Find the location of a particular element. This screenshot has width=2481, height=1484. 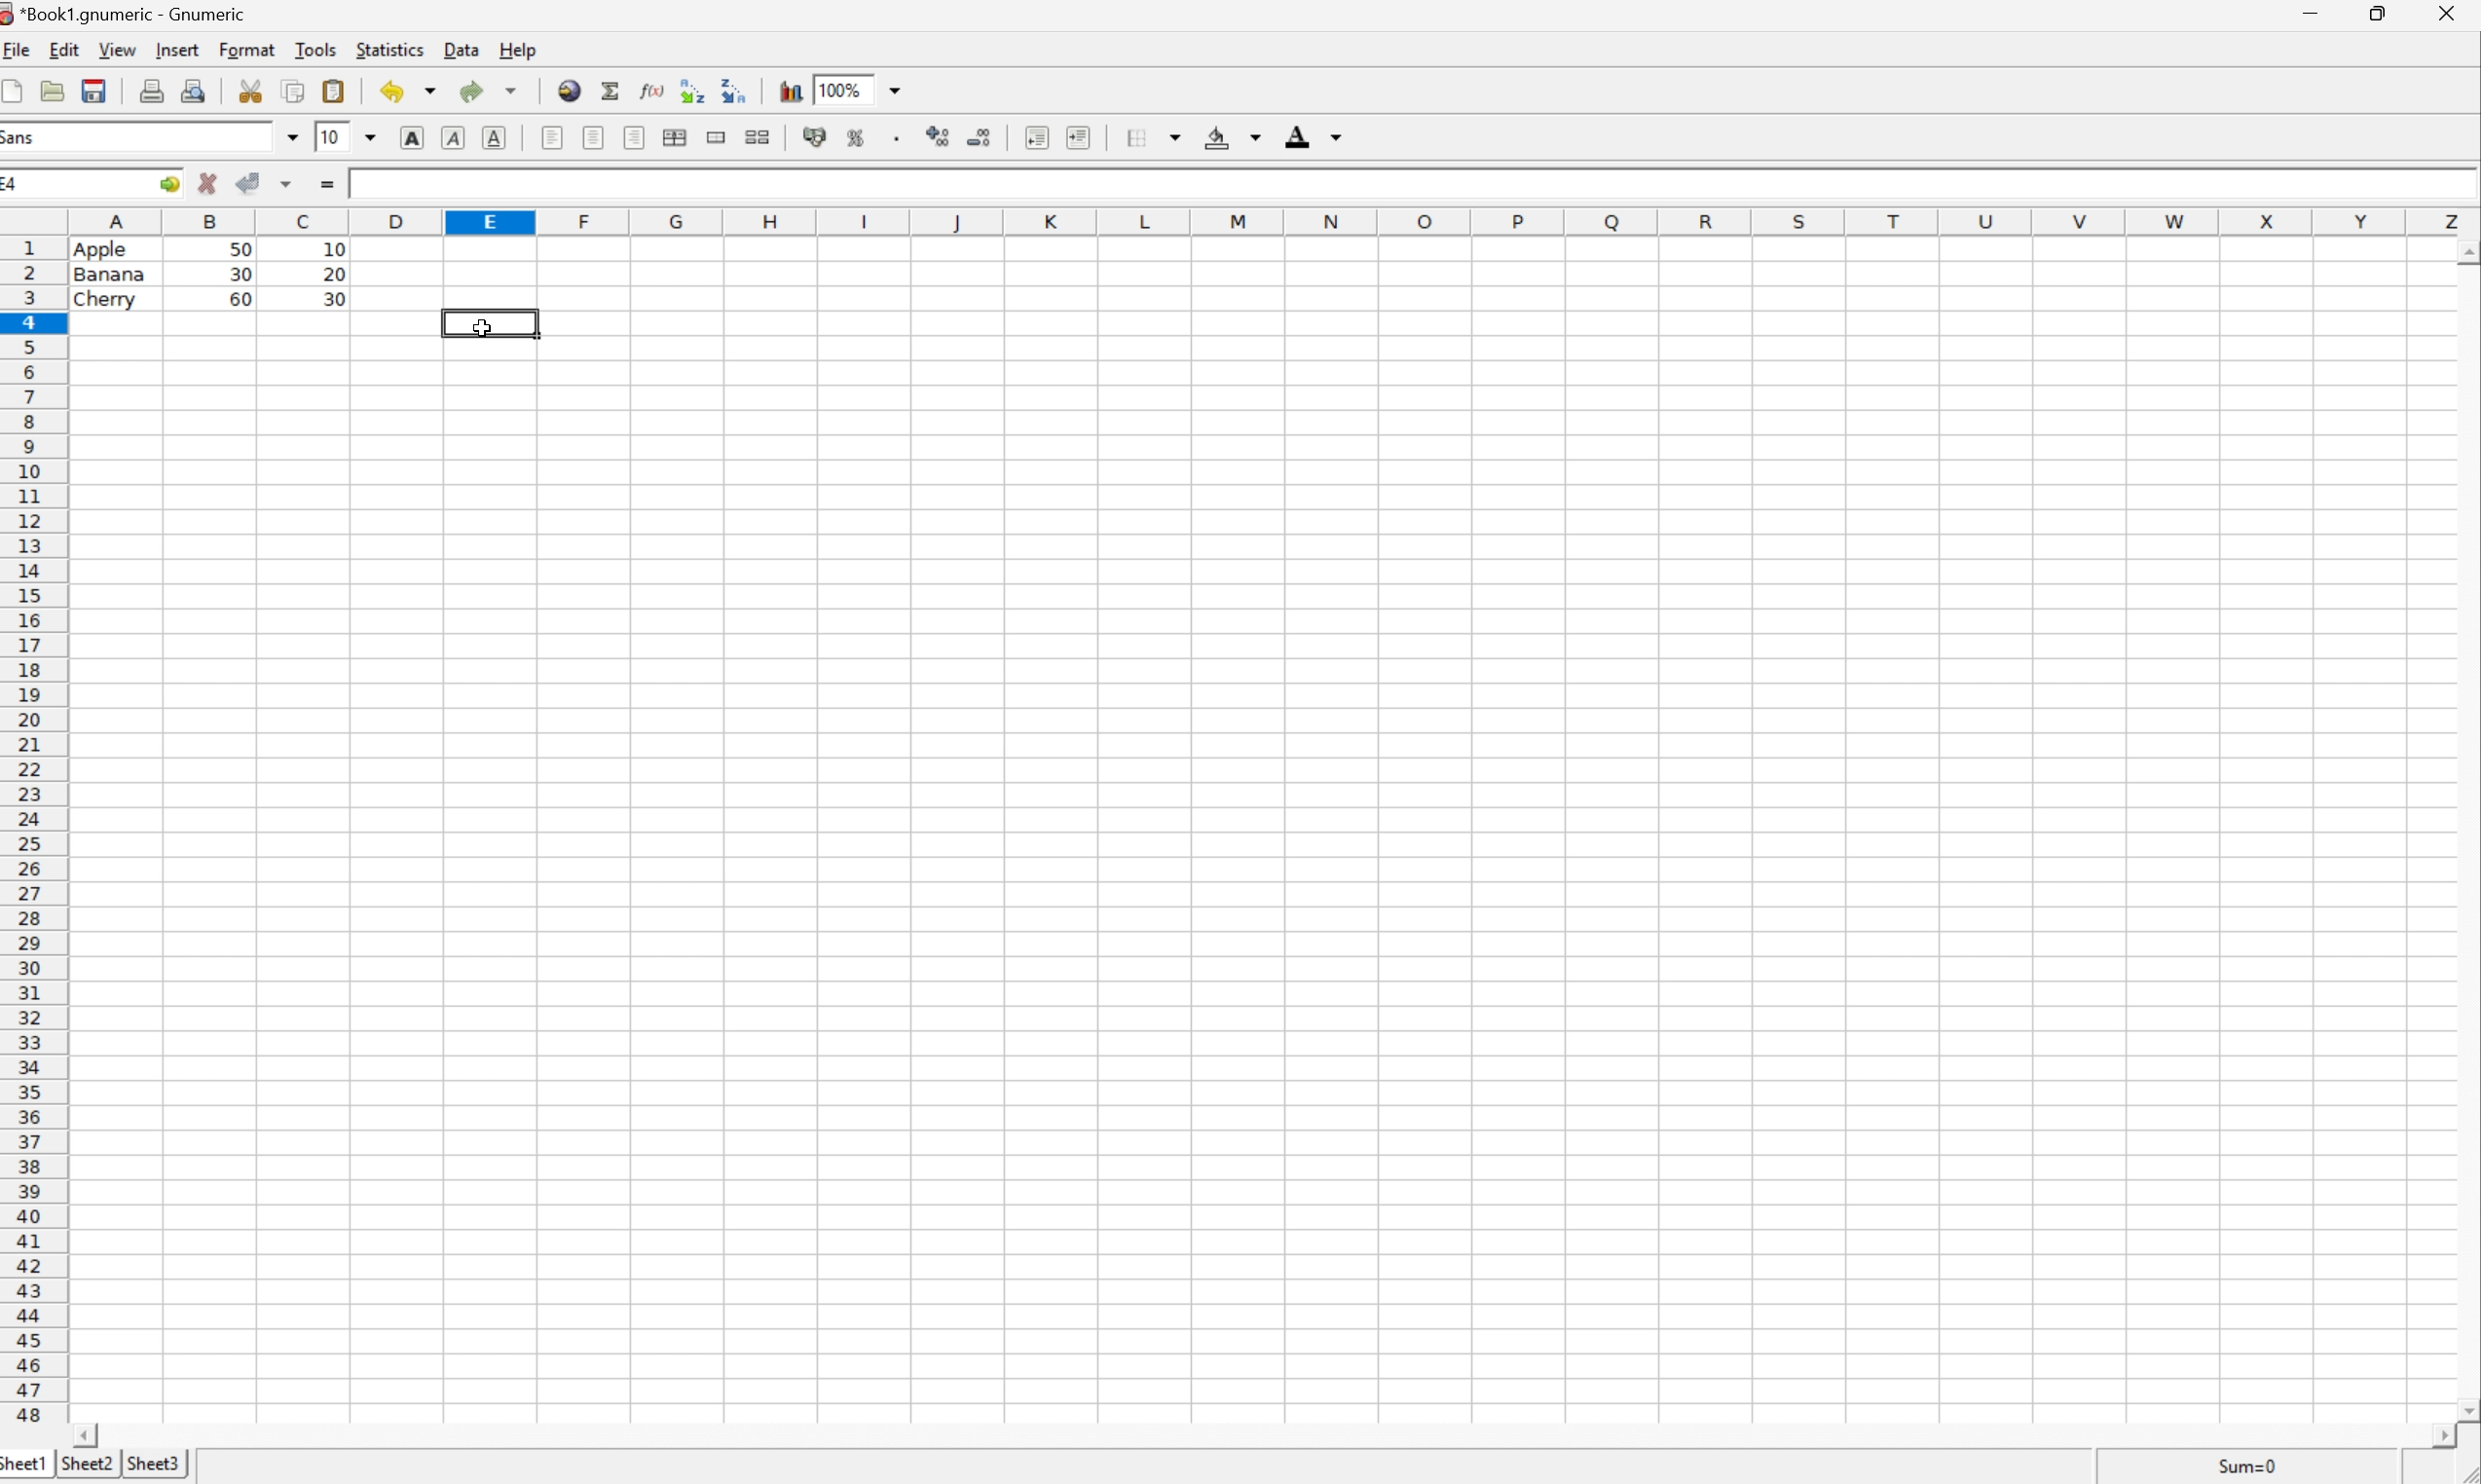

redo is located at coordinates (489, 91).